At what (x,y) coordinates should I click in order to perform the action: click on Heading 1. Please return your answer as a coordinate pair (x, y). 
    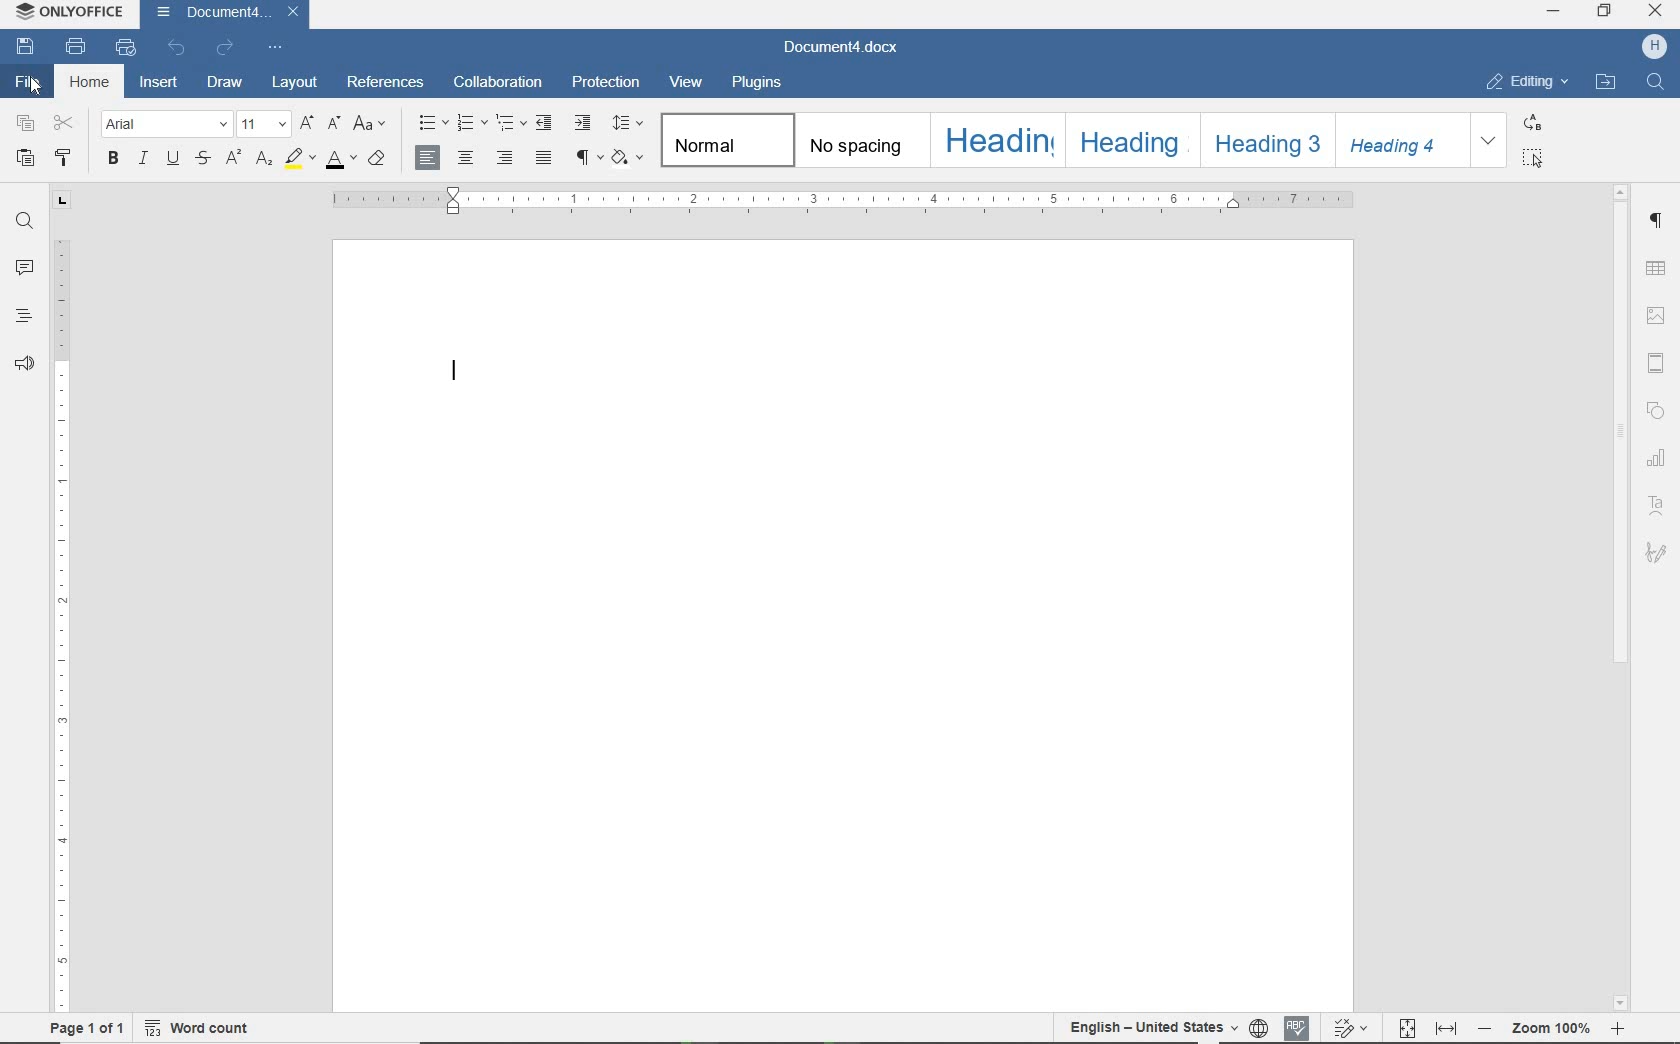
    Looking at the image, I should click on (997, 139).